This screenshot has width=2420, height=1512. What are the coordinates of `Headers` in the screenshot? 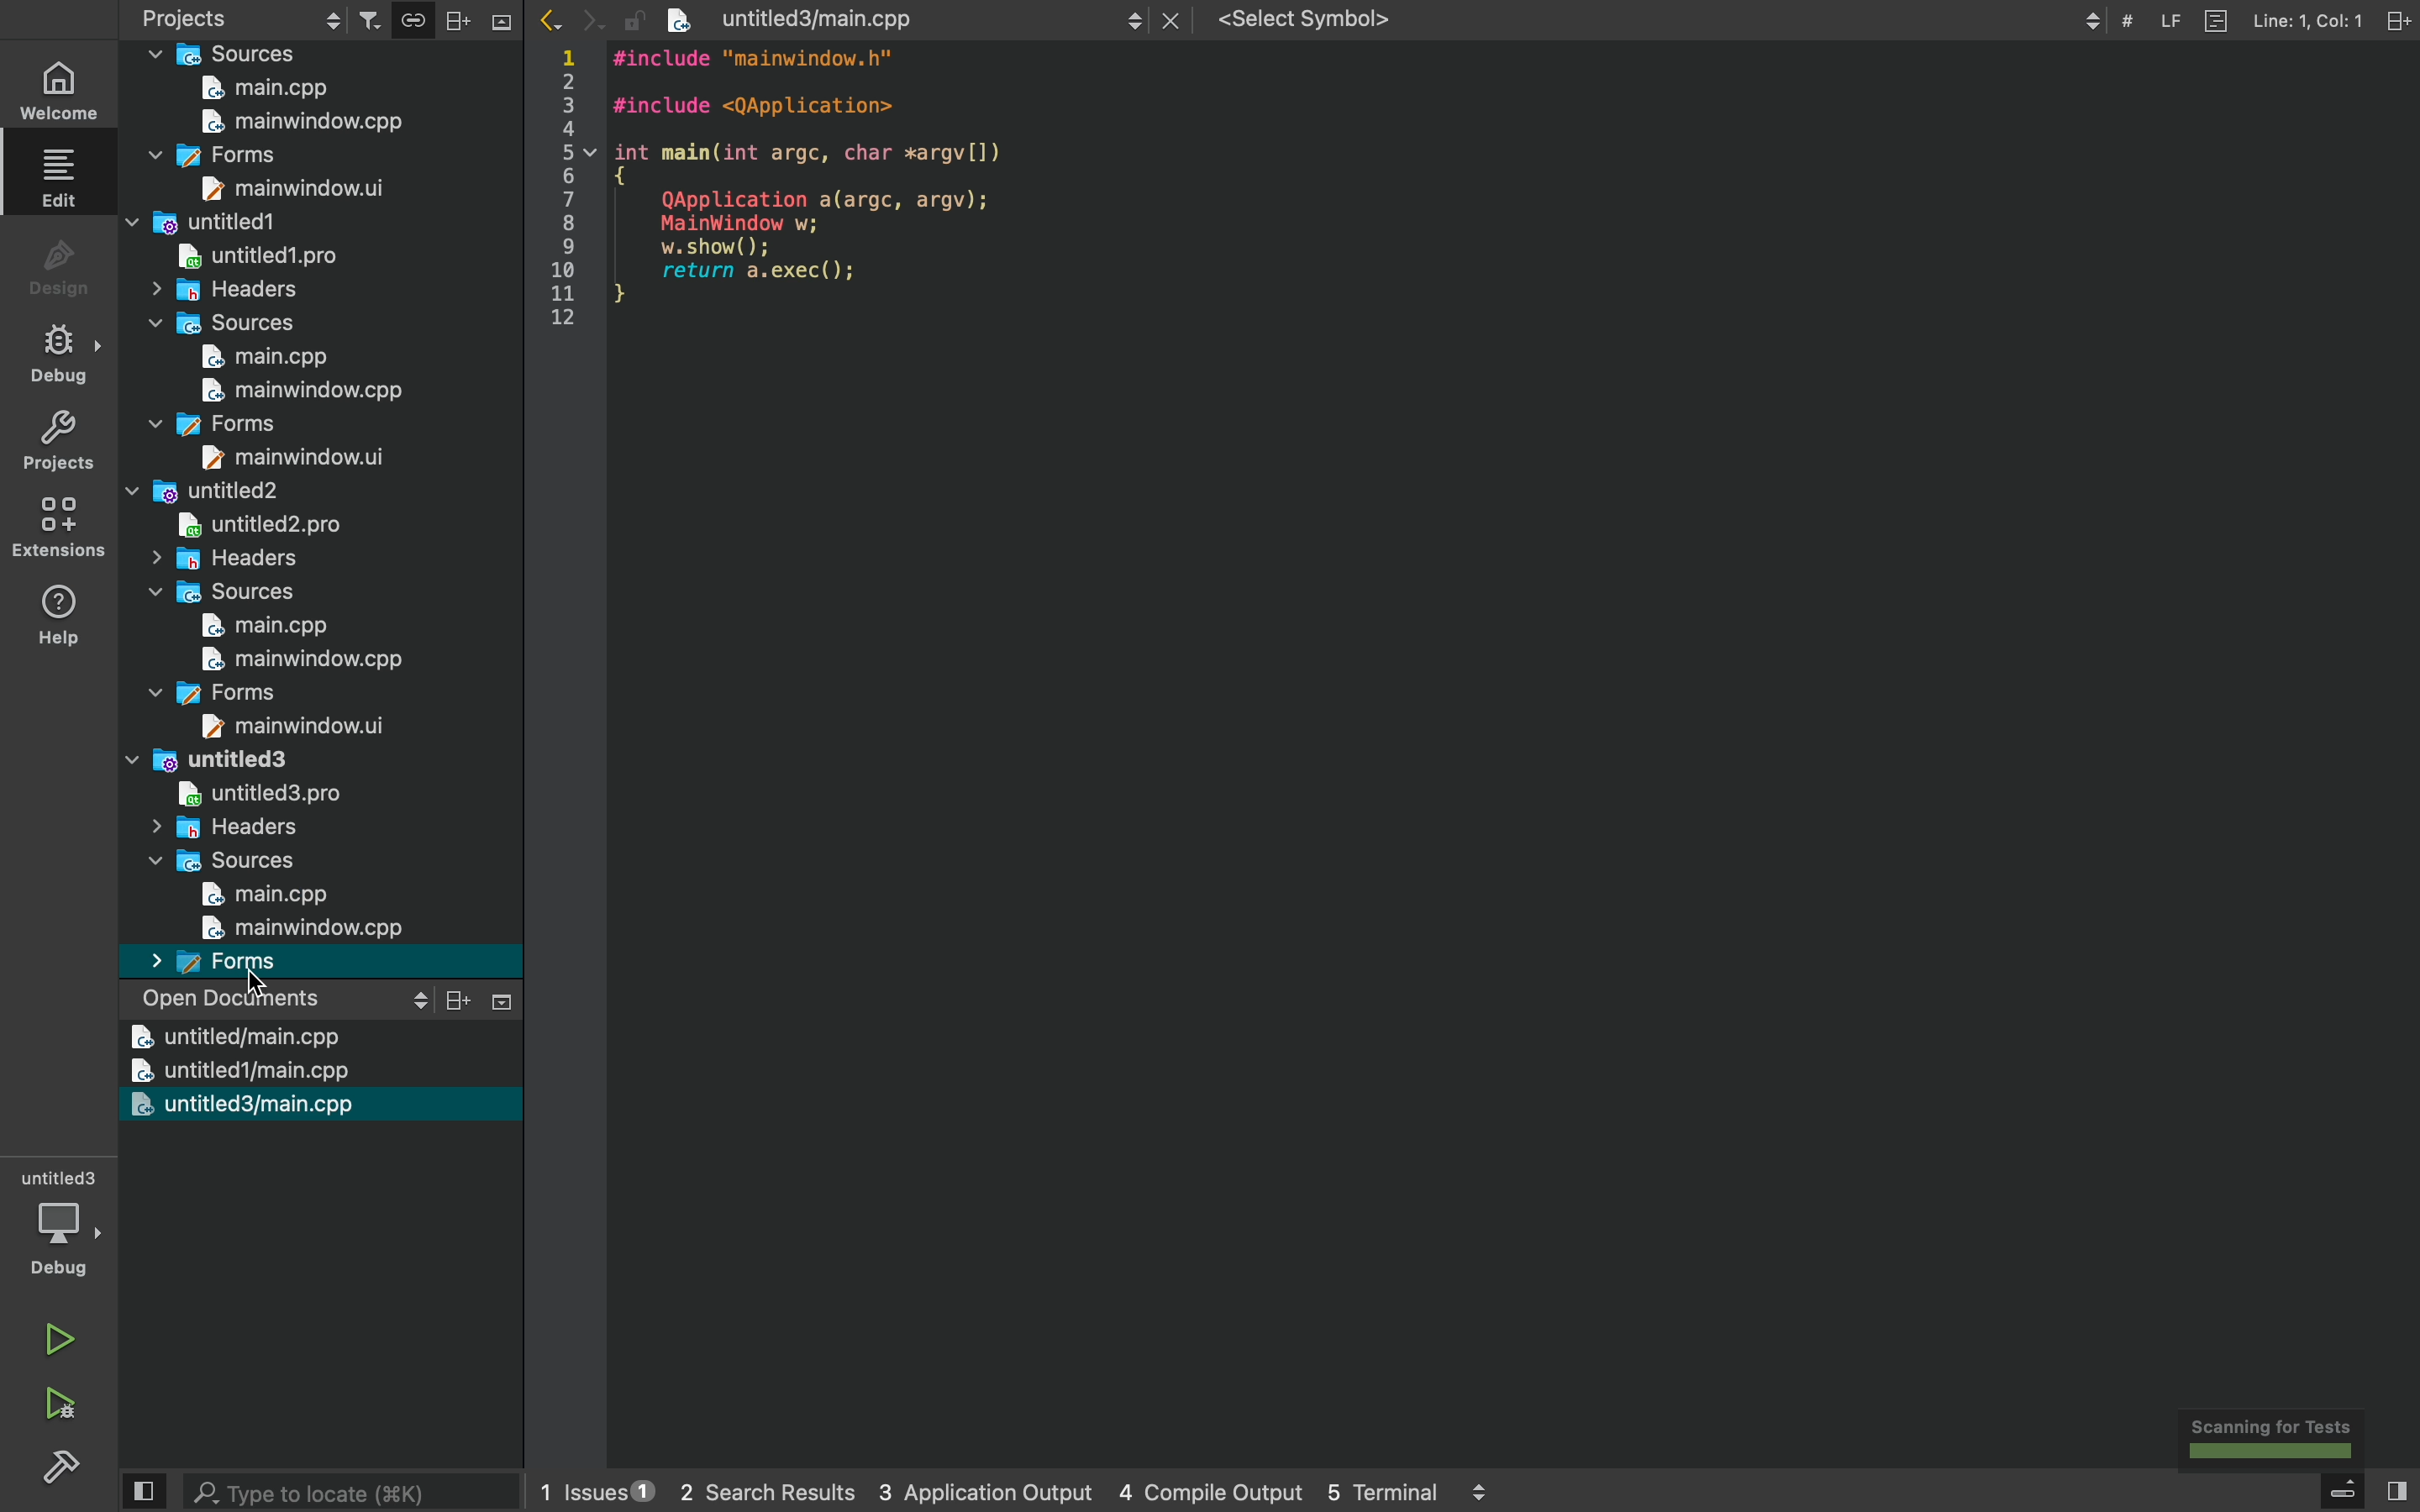 It's located at (226, 559).